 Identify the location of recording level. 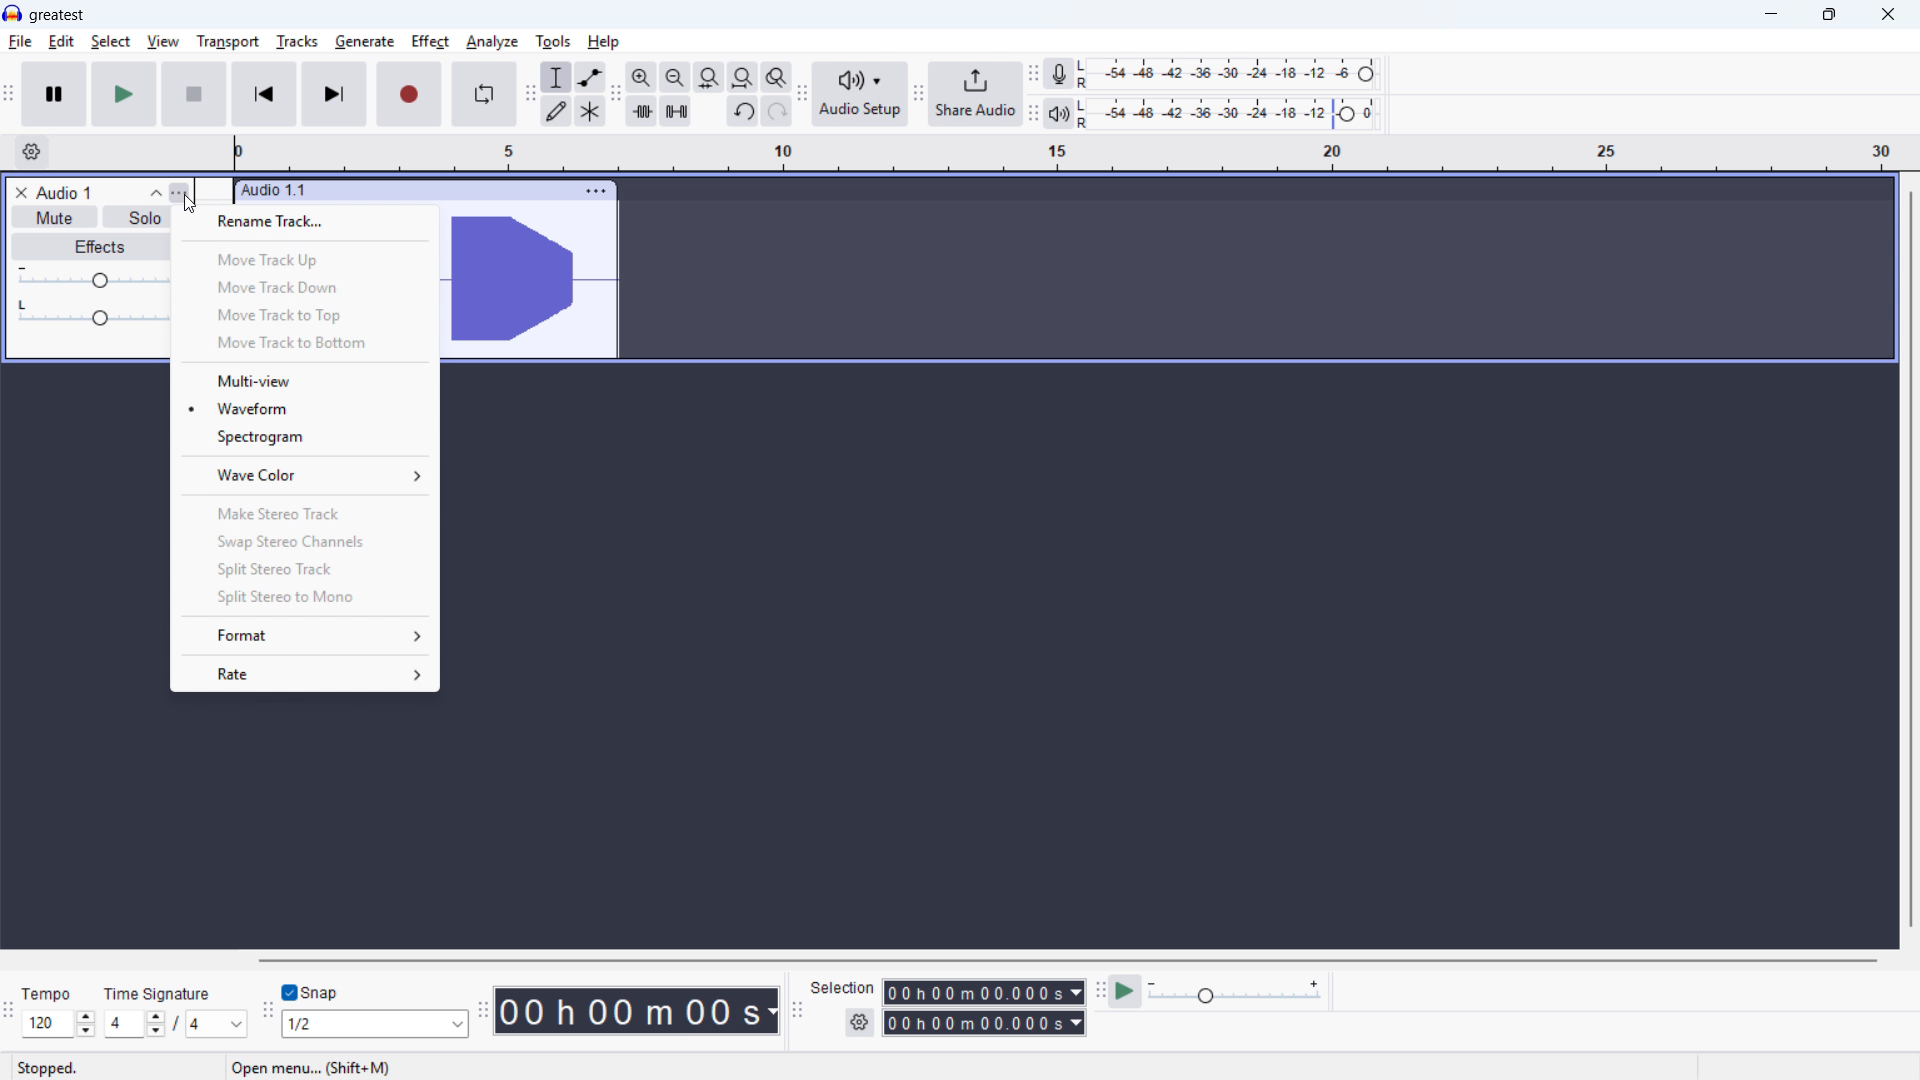
(1232, 74).